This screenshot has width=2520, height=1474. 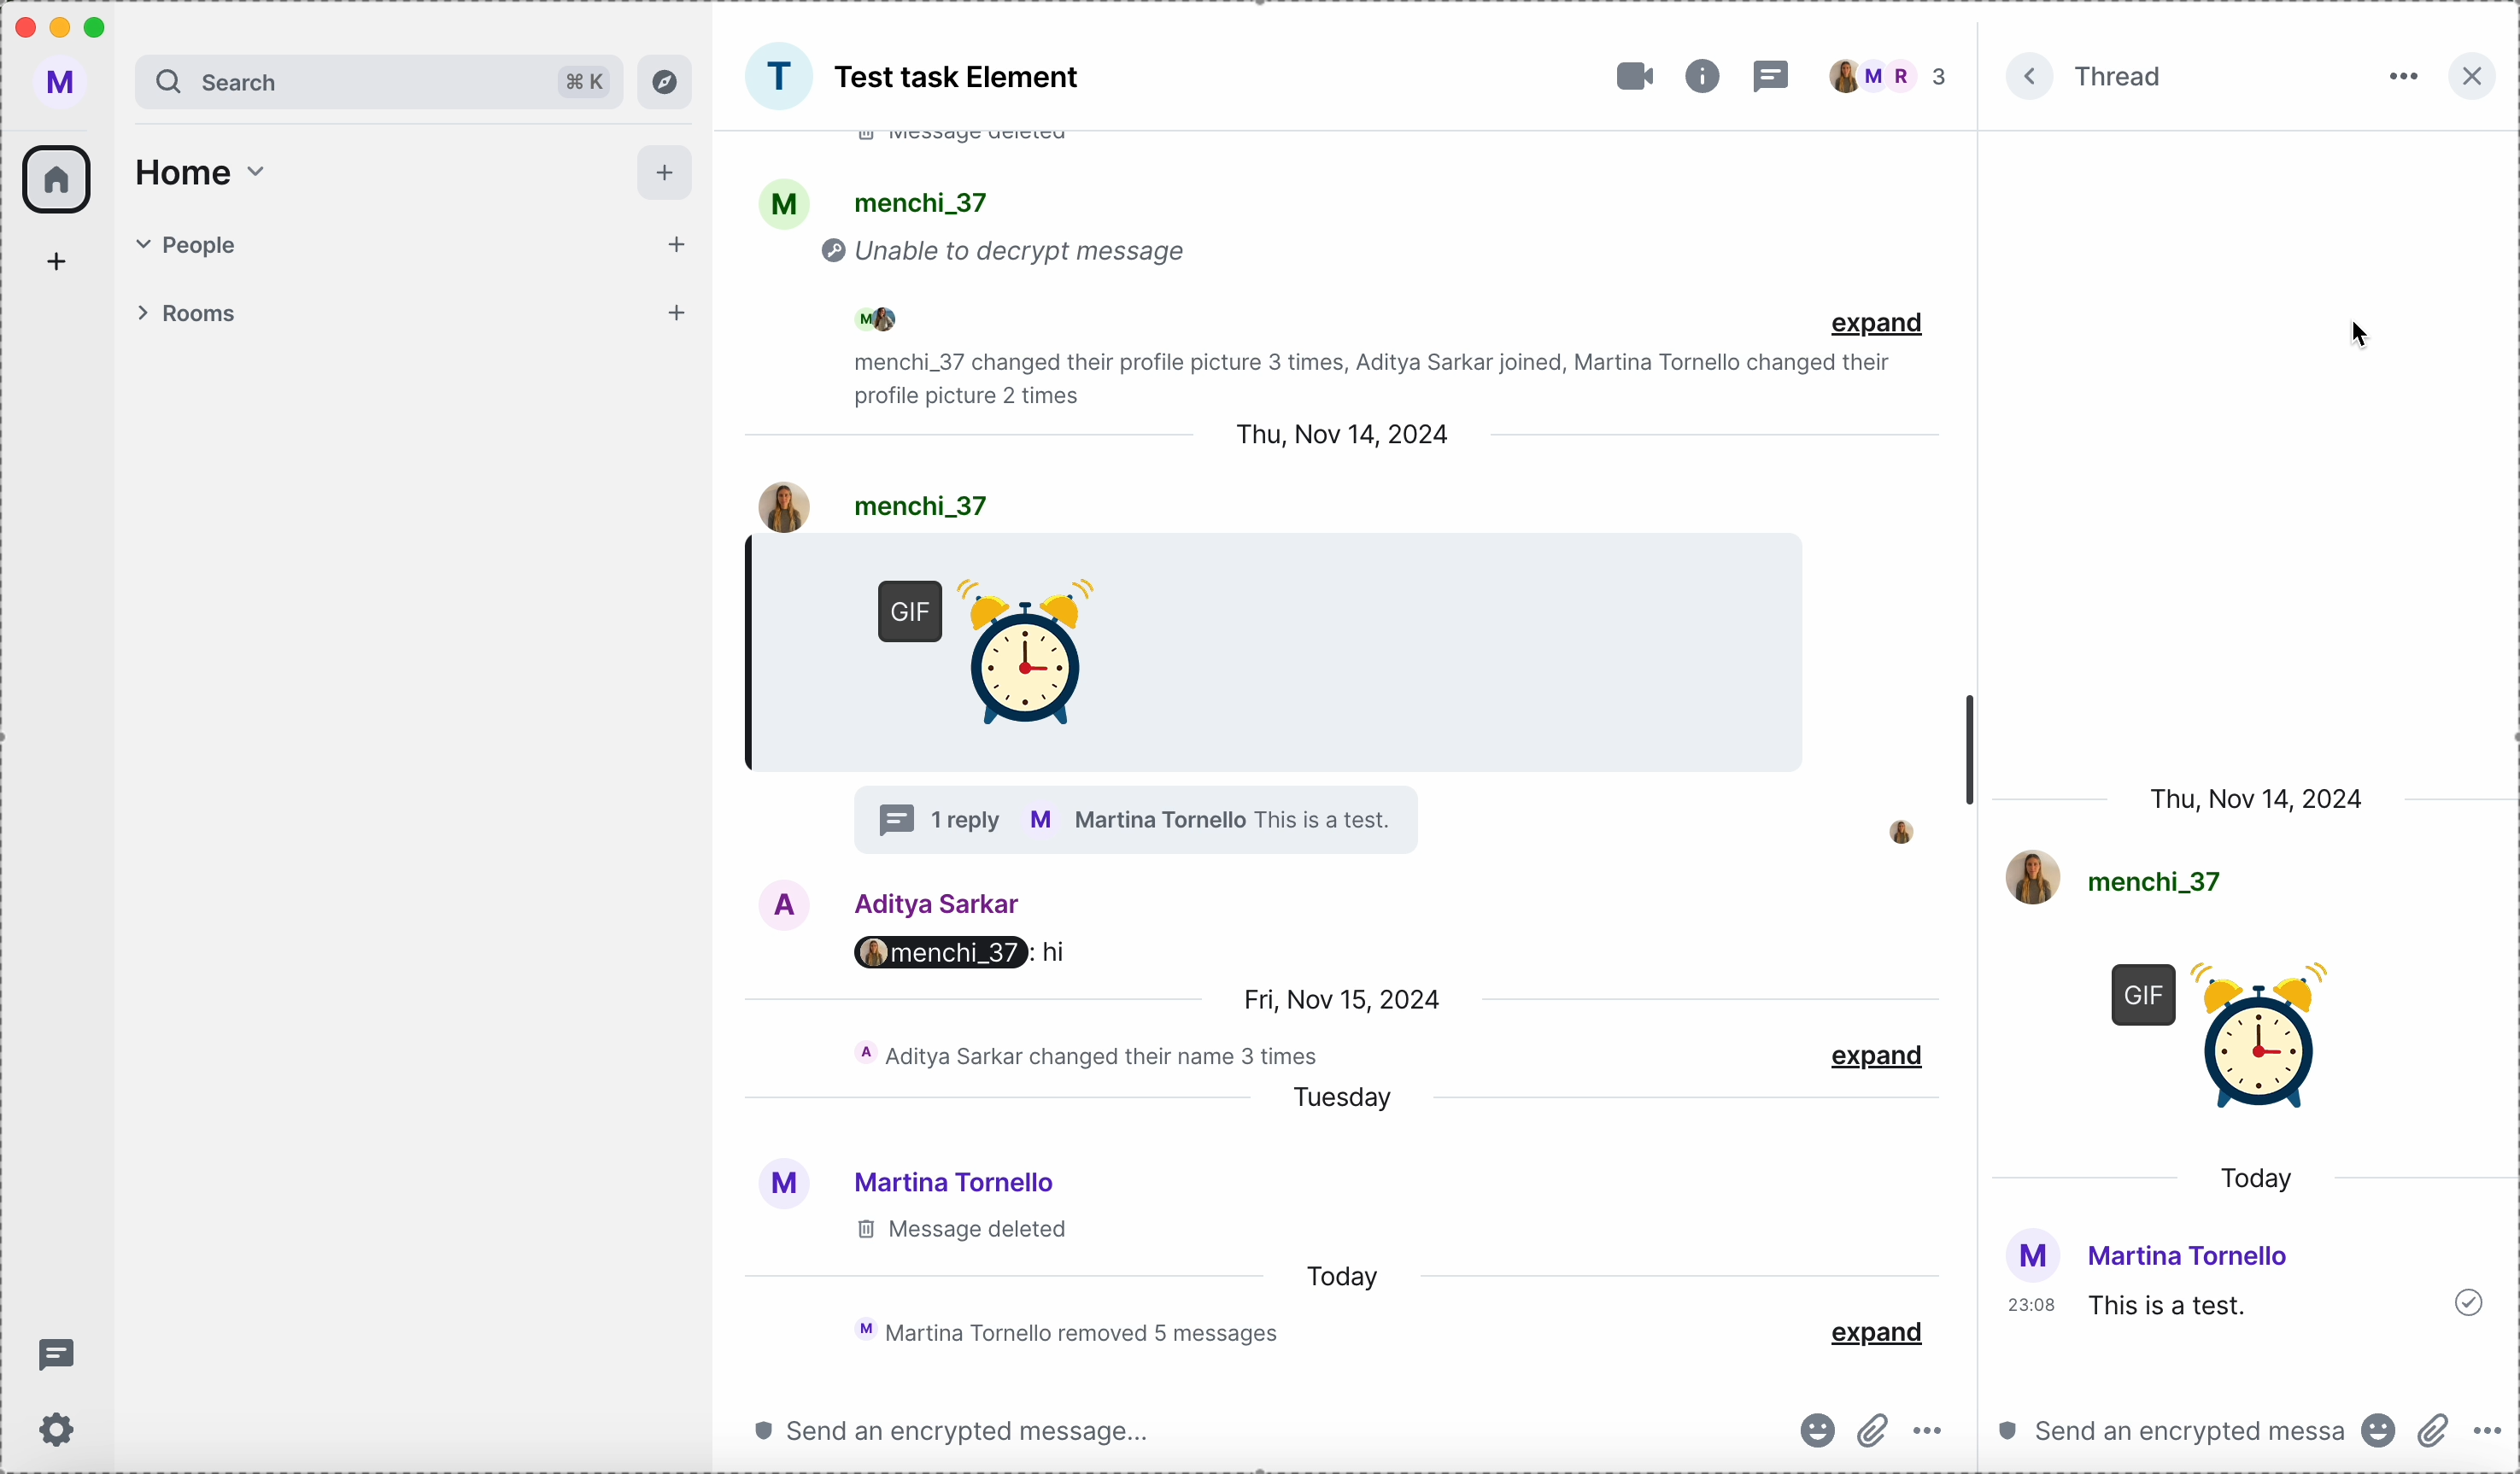 What do you see at coordinates (61, 1432) in the screenshot?
I see `settings` at bounding box center [61, 1432].